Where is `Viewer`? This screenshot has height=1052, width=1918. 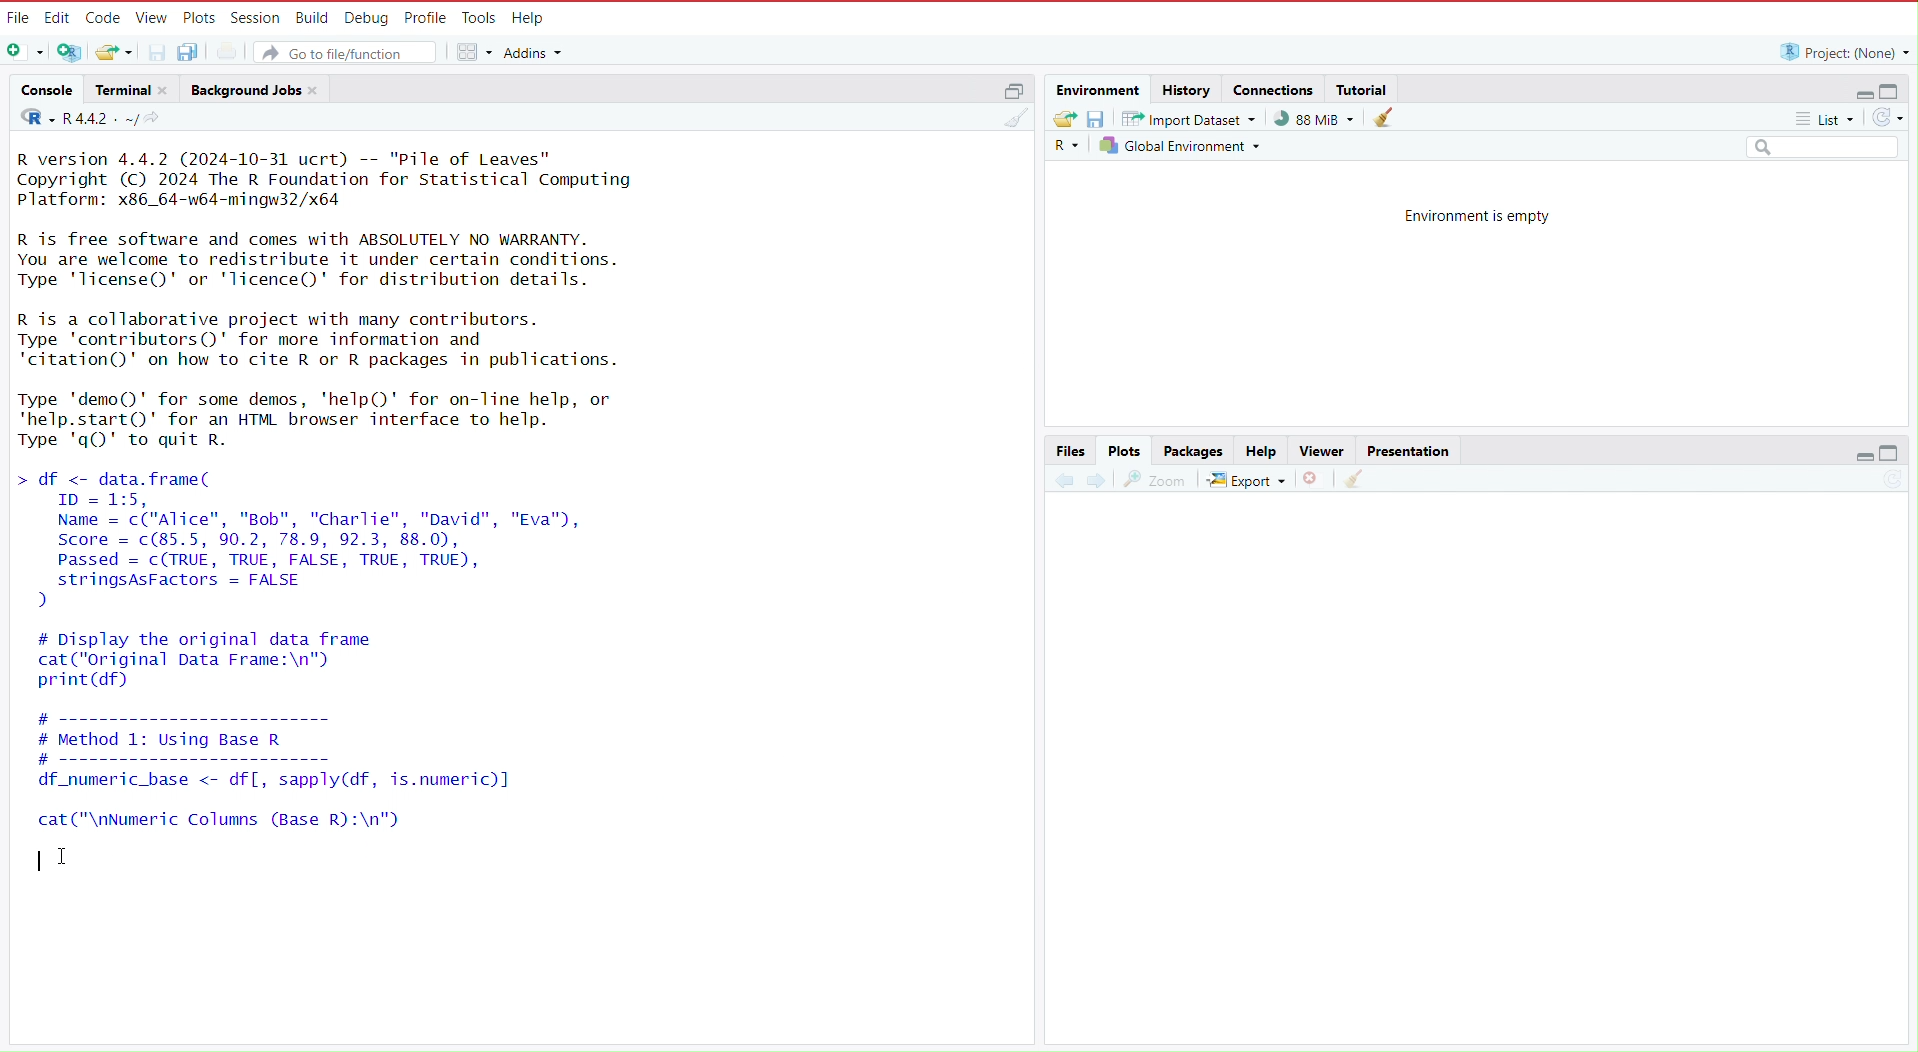 Viewer is located at coordinates (1319, 449).